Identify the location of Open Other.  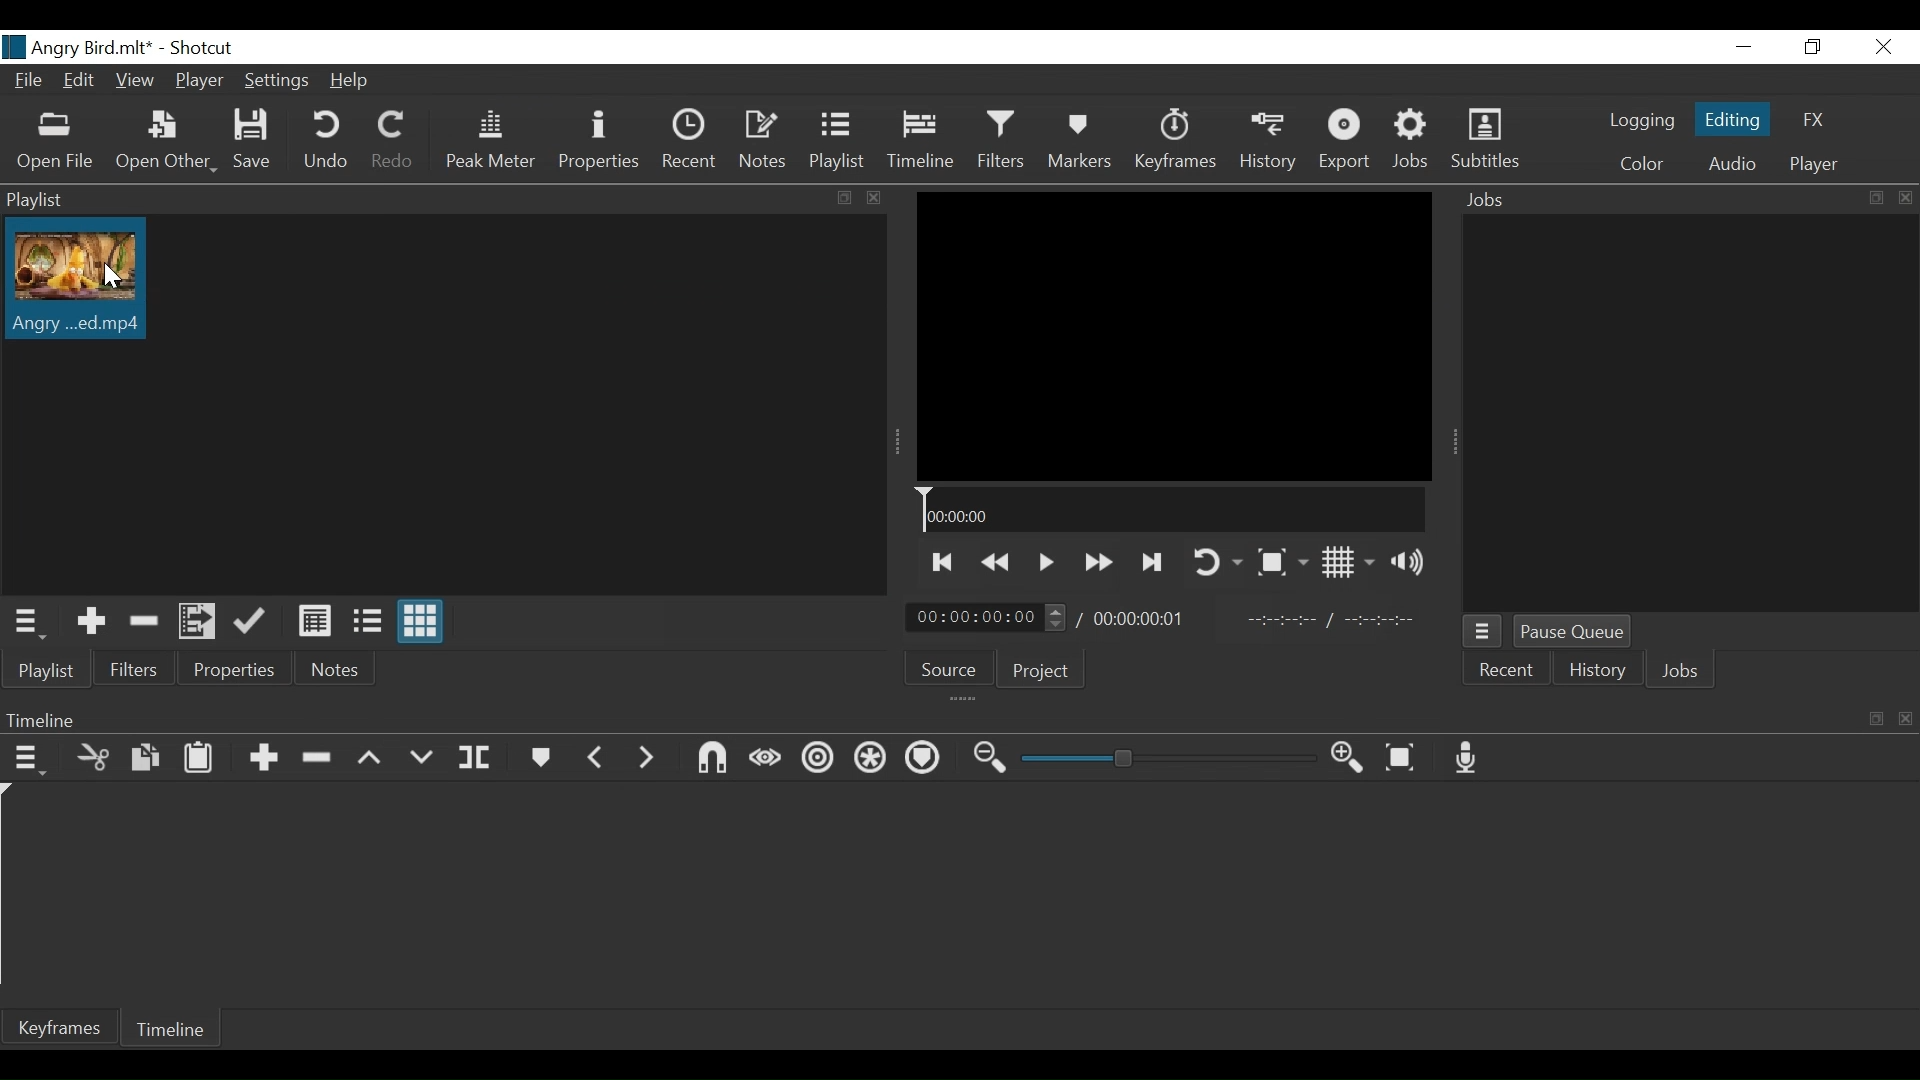
(164, 143).